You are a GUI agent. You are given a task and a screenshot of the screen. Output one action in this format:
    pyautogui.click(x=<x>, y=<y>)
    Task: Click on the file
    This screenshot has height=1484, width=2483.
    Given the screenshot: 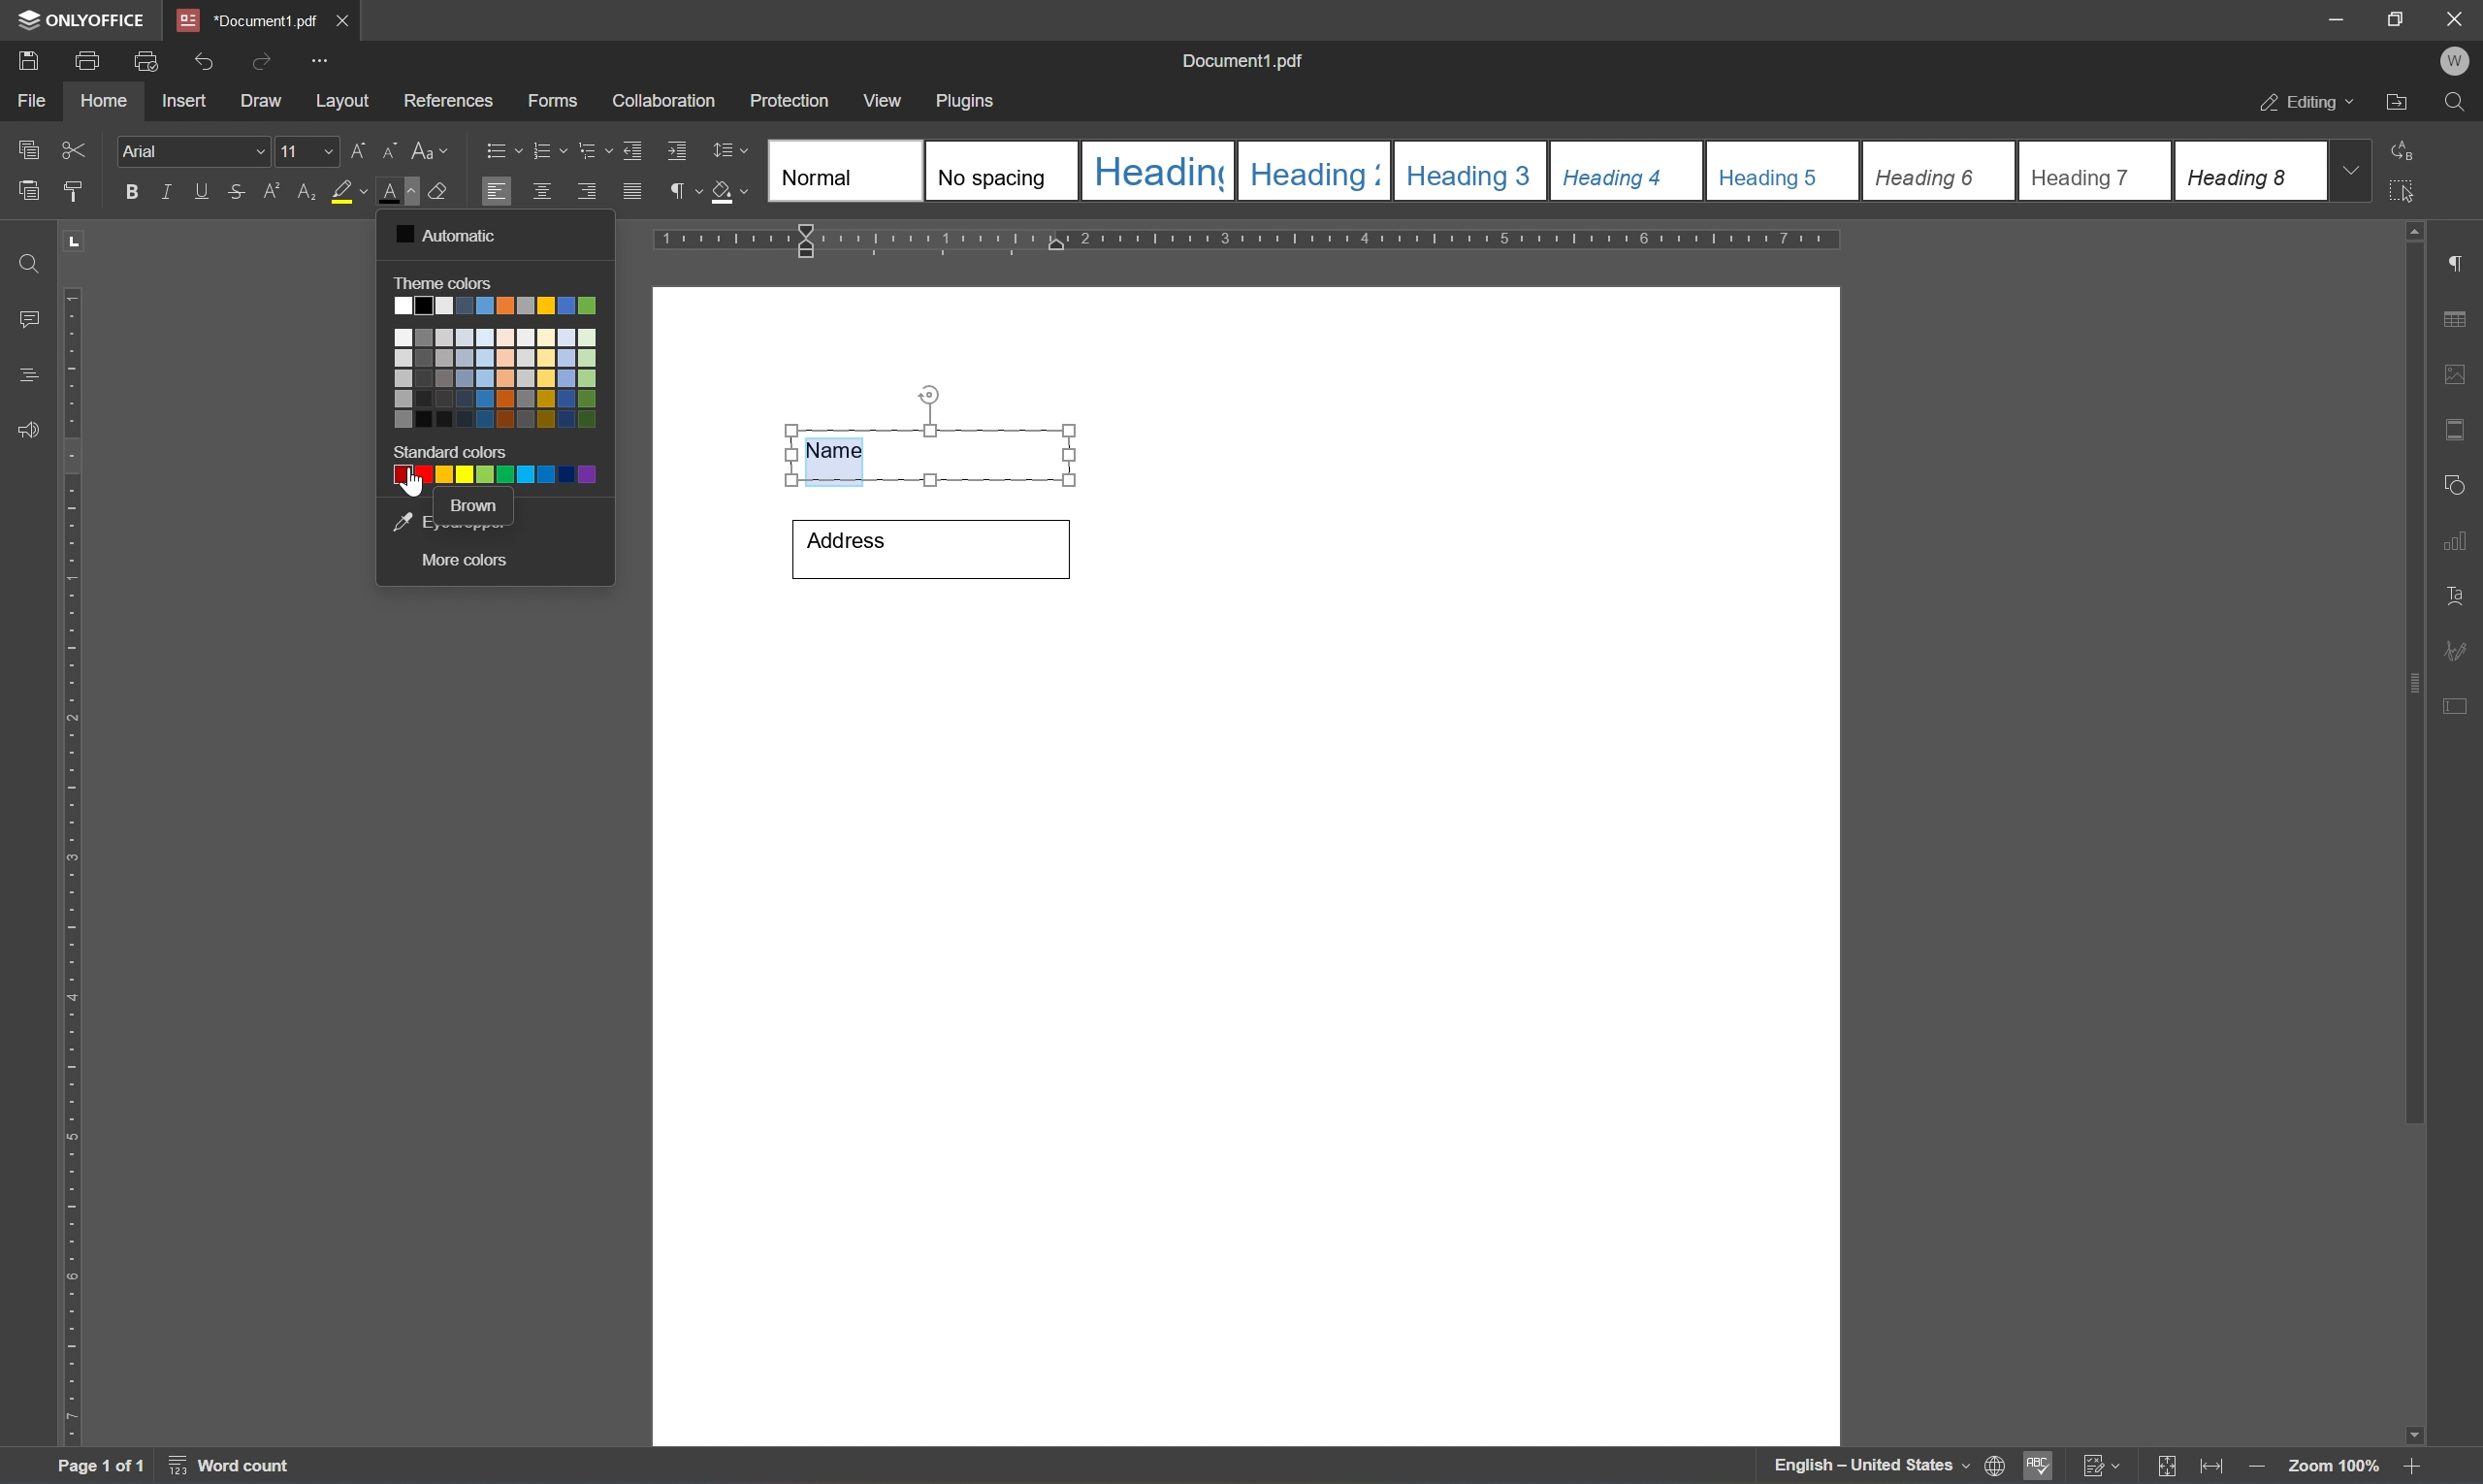 What is the action you would take?
    pyautogui.click(x=38, y=101)
    